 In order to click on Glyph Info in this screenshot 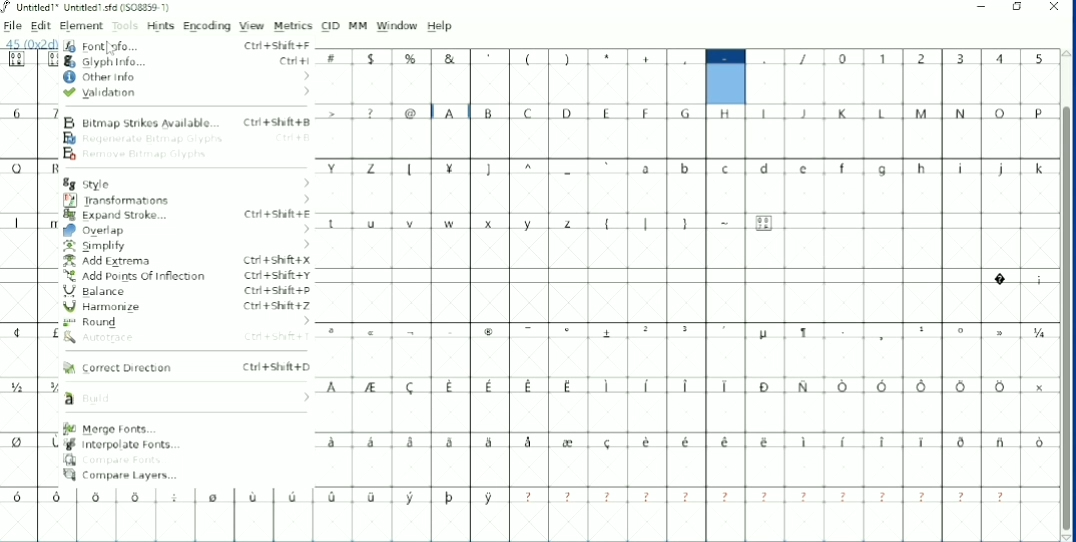, I will do `click(183, 62)`.